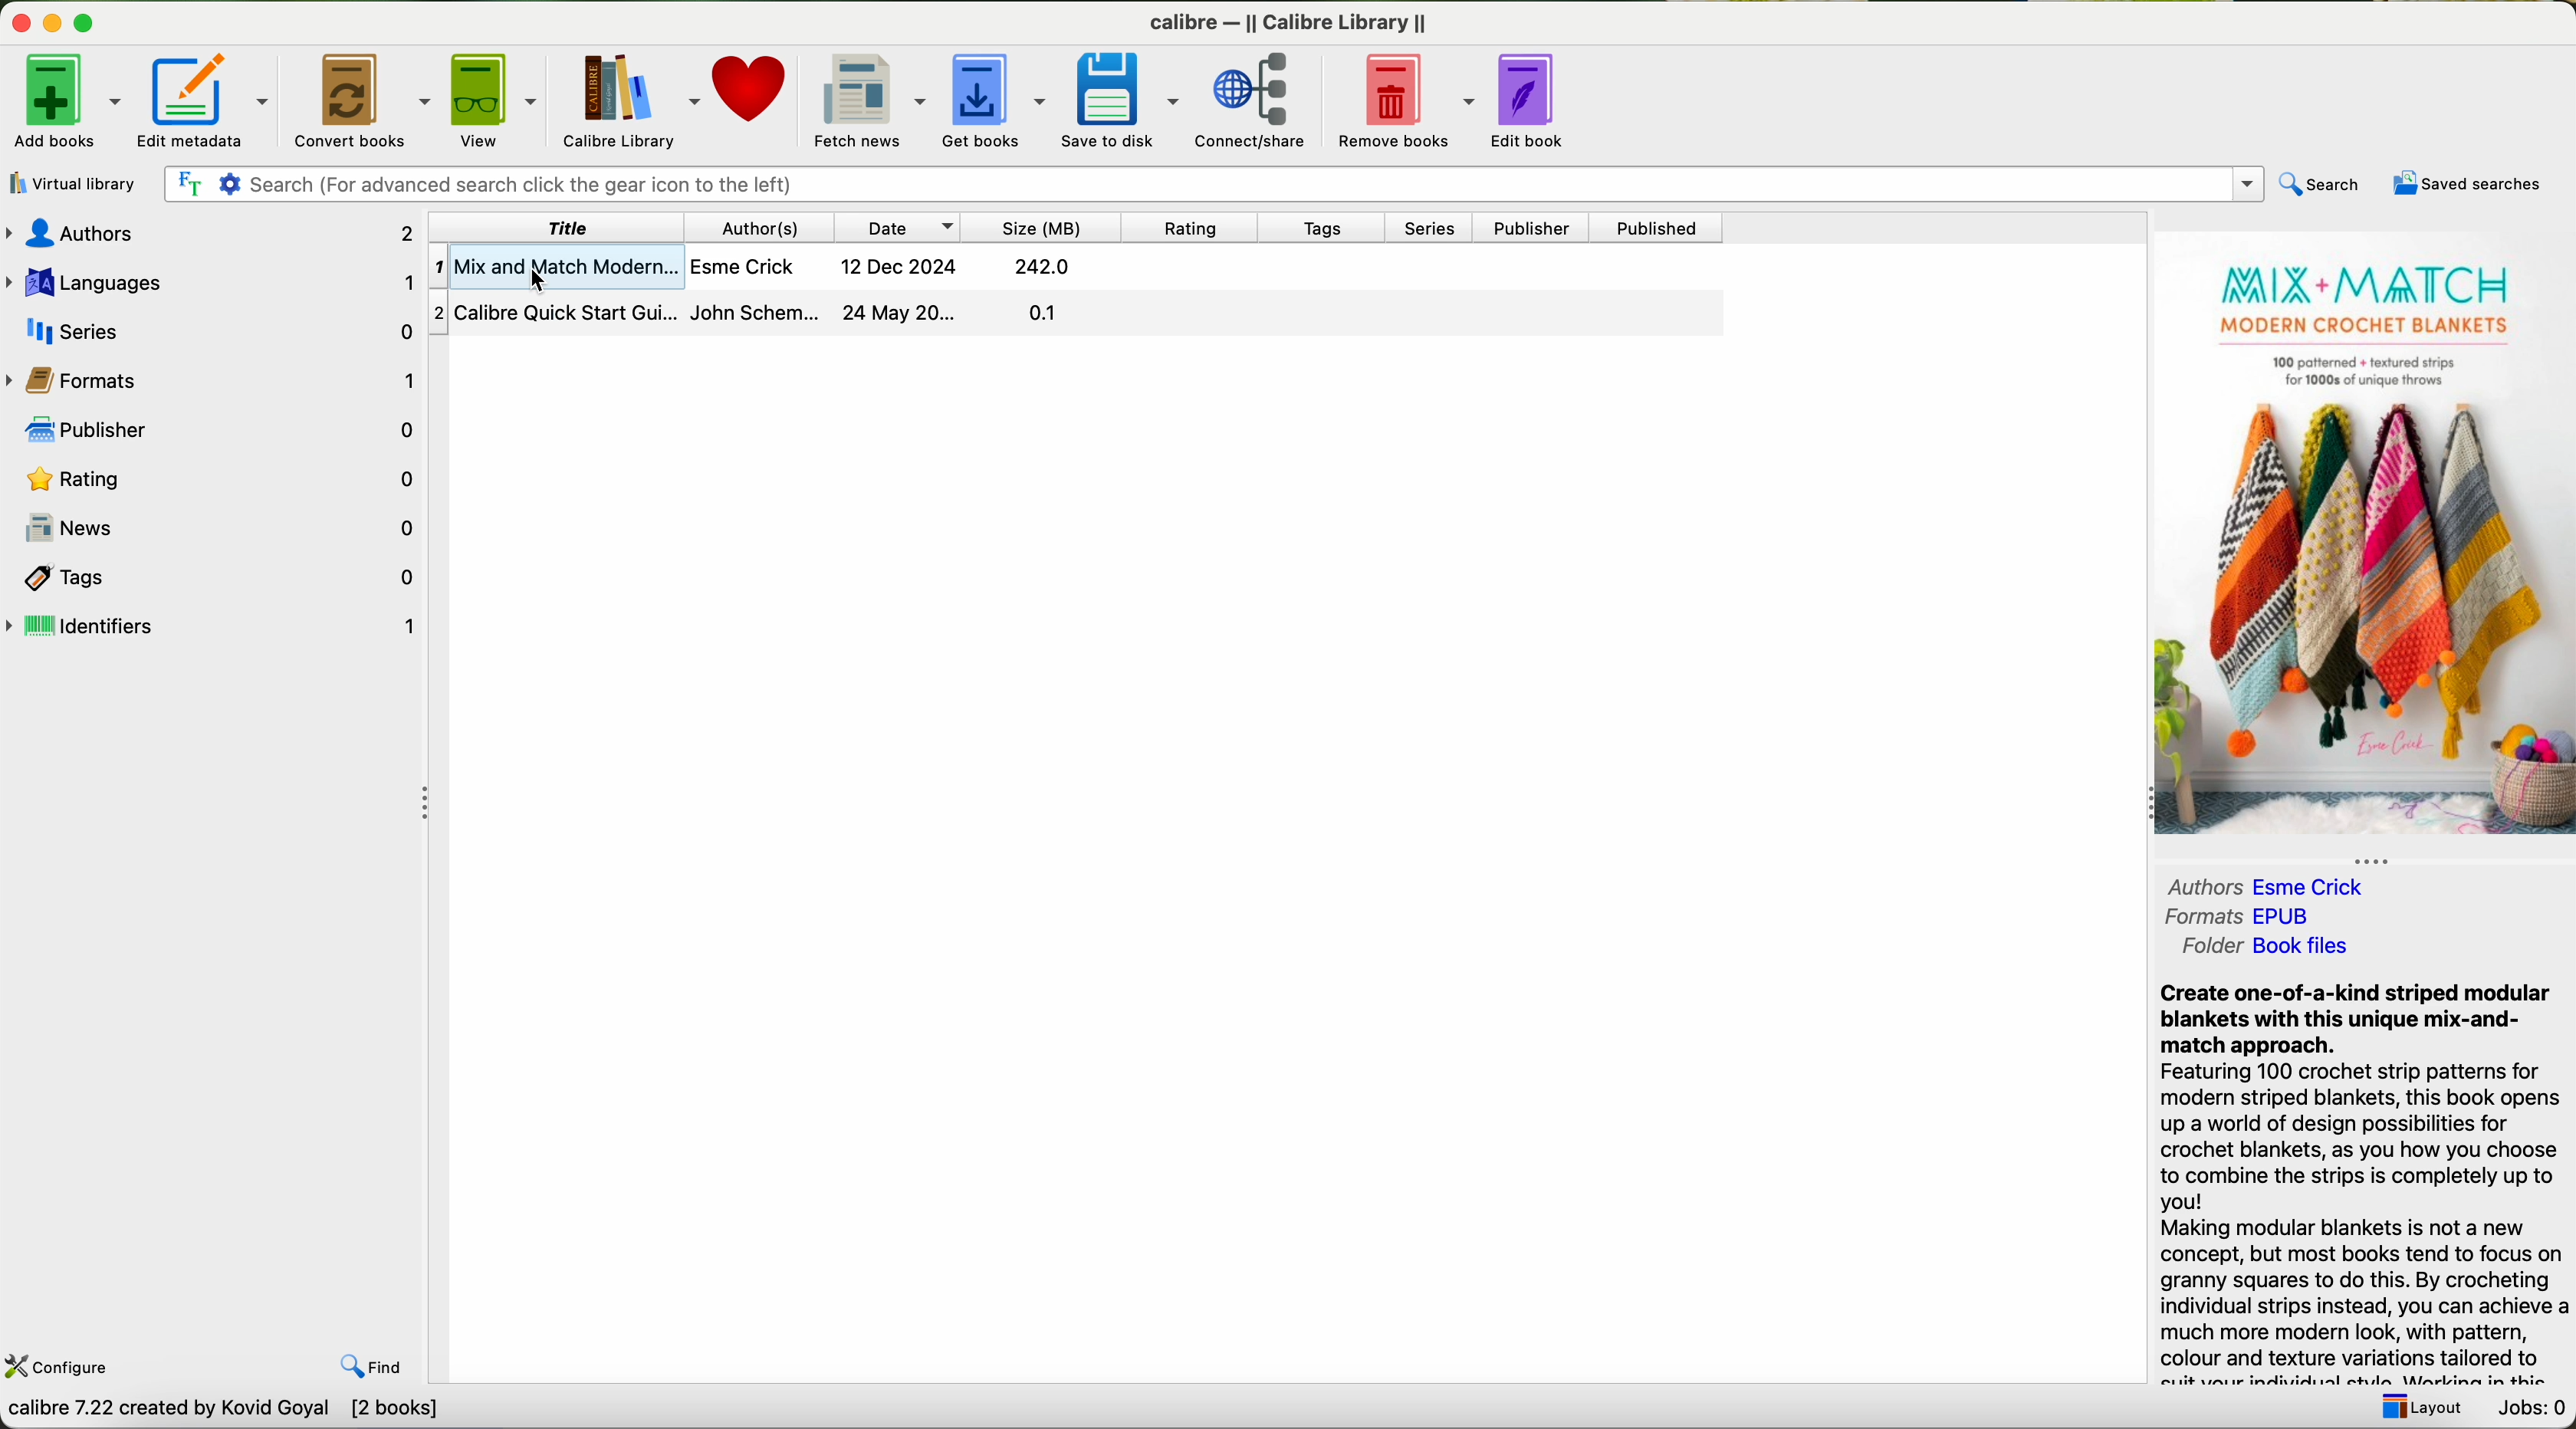  I want to click on layout, so click(2418, 1407).